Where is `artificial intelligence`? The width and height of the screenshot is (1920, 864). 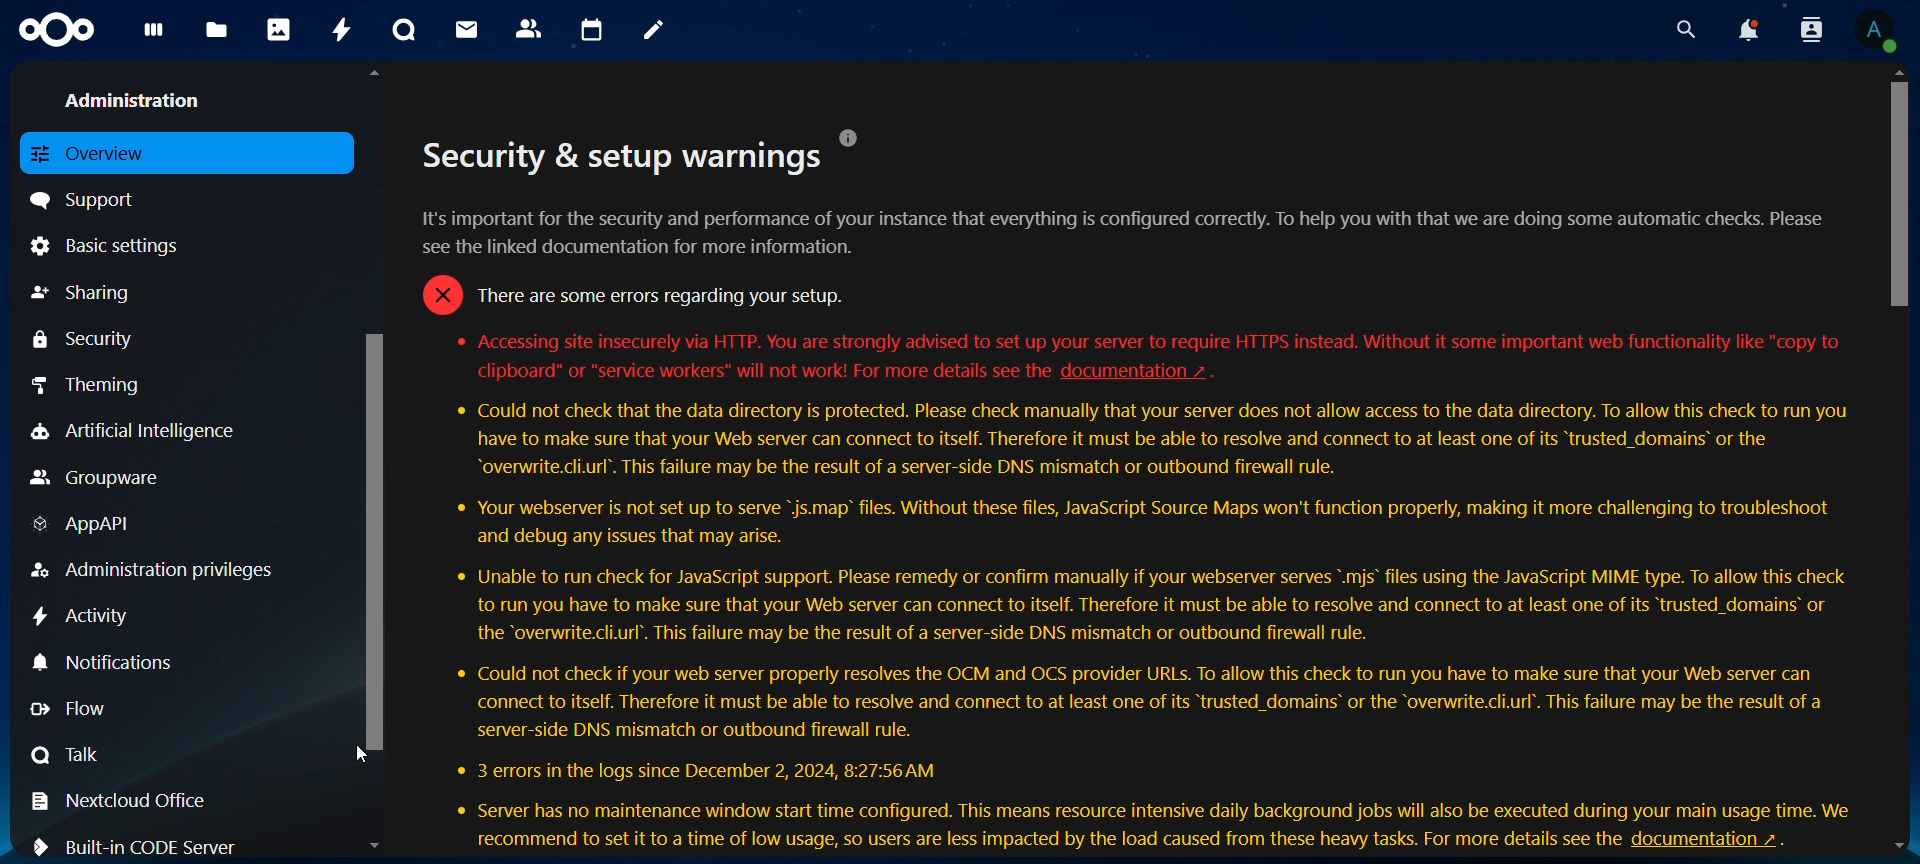
artificial intelligence is located at coordinates (133, 432).